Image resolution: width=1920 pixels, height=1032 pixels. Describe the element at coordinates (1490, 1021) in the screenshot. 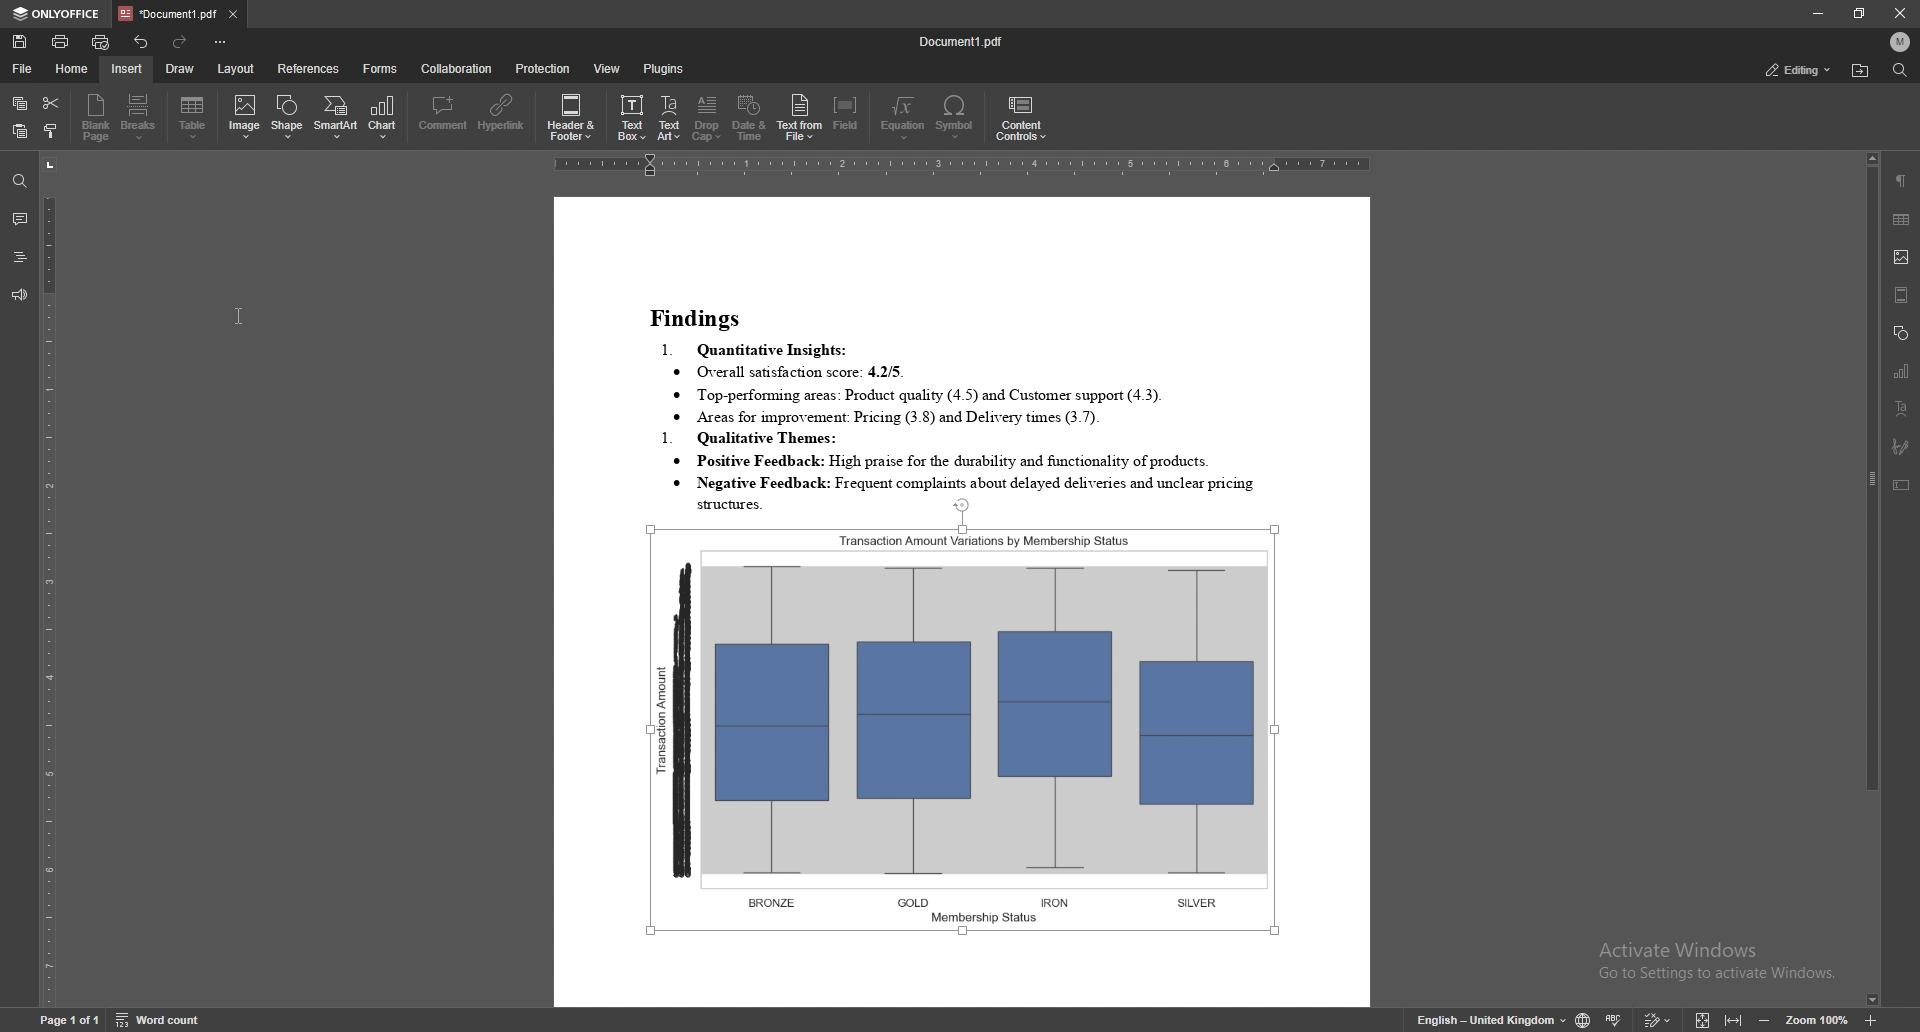

I see `change text language` at that location.